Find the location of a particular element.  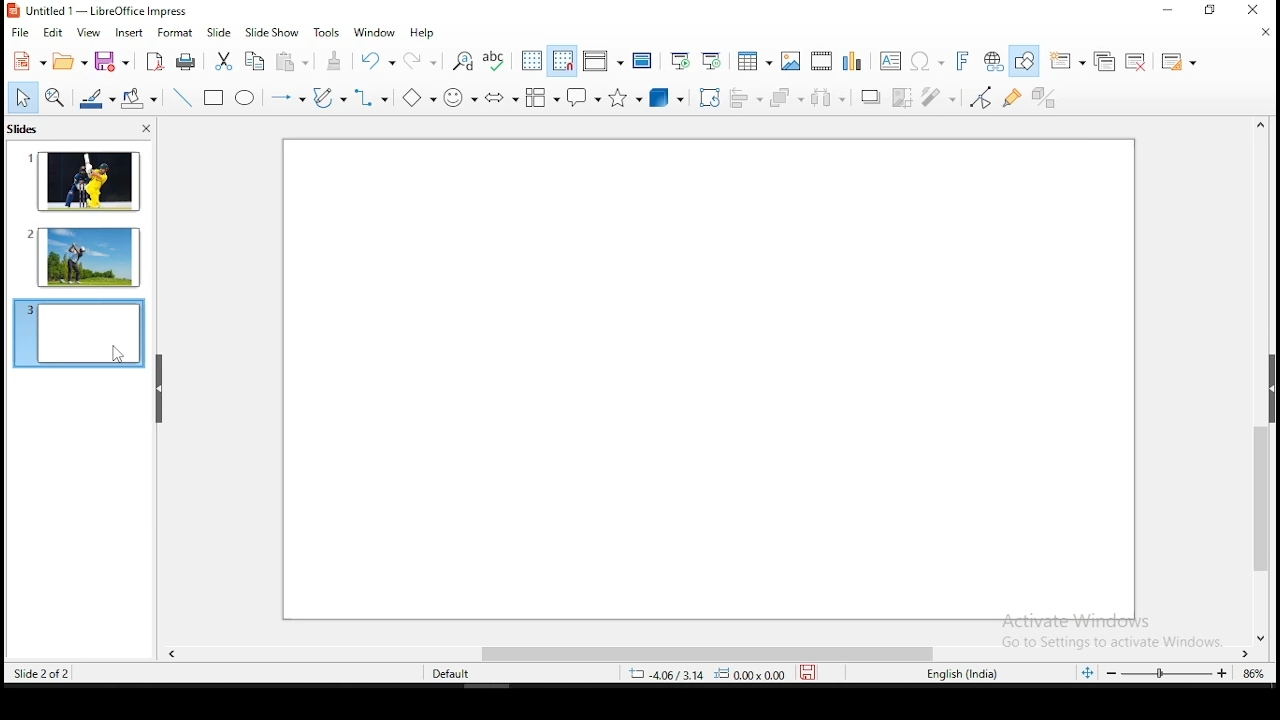

0.00x0.00 is located at coordinates (752, 674).